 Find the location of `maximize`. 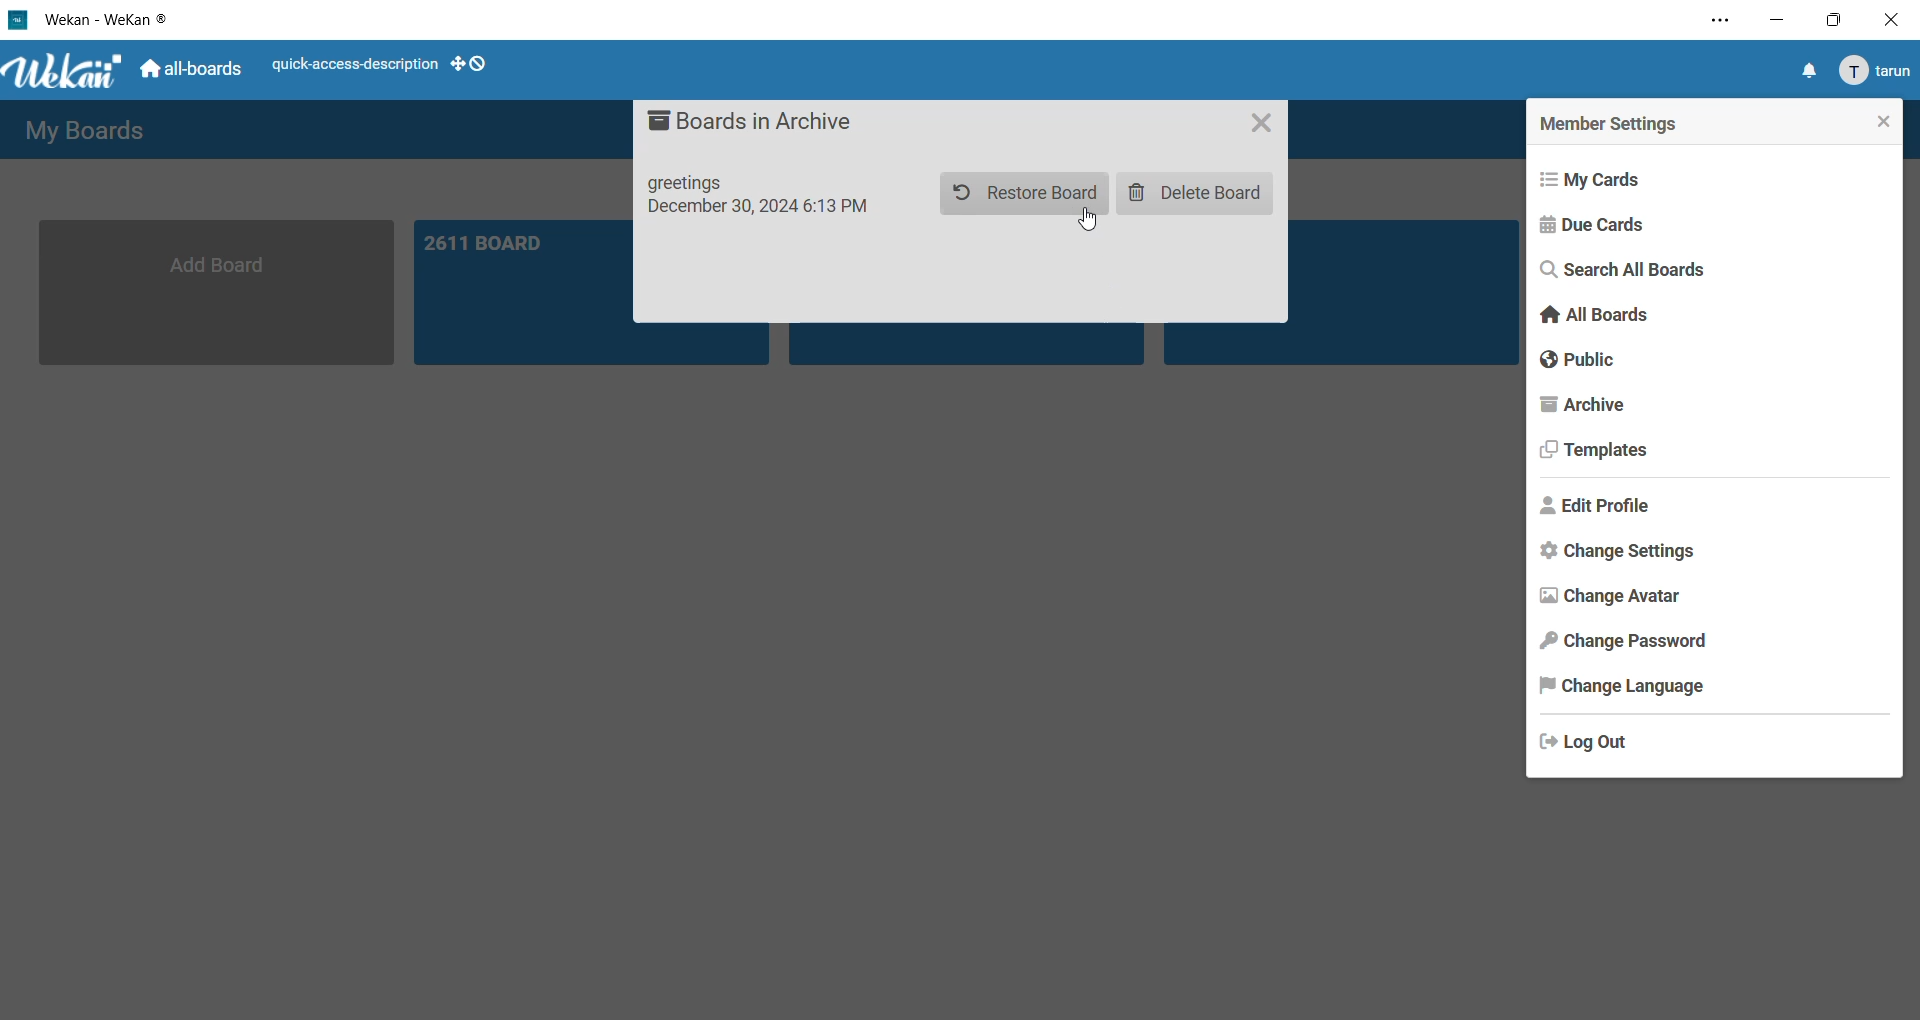

maximize is located at coordinates (1830, 23).